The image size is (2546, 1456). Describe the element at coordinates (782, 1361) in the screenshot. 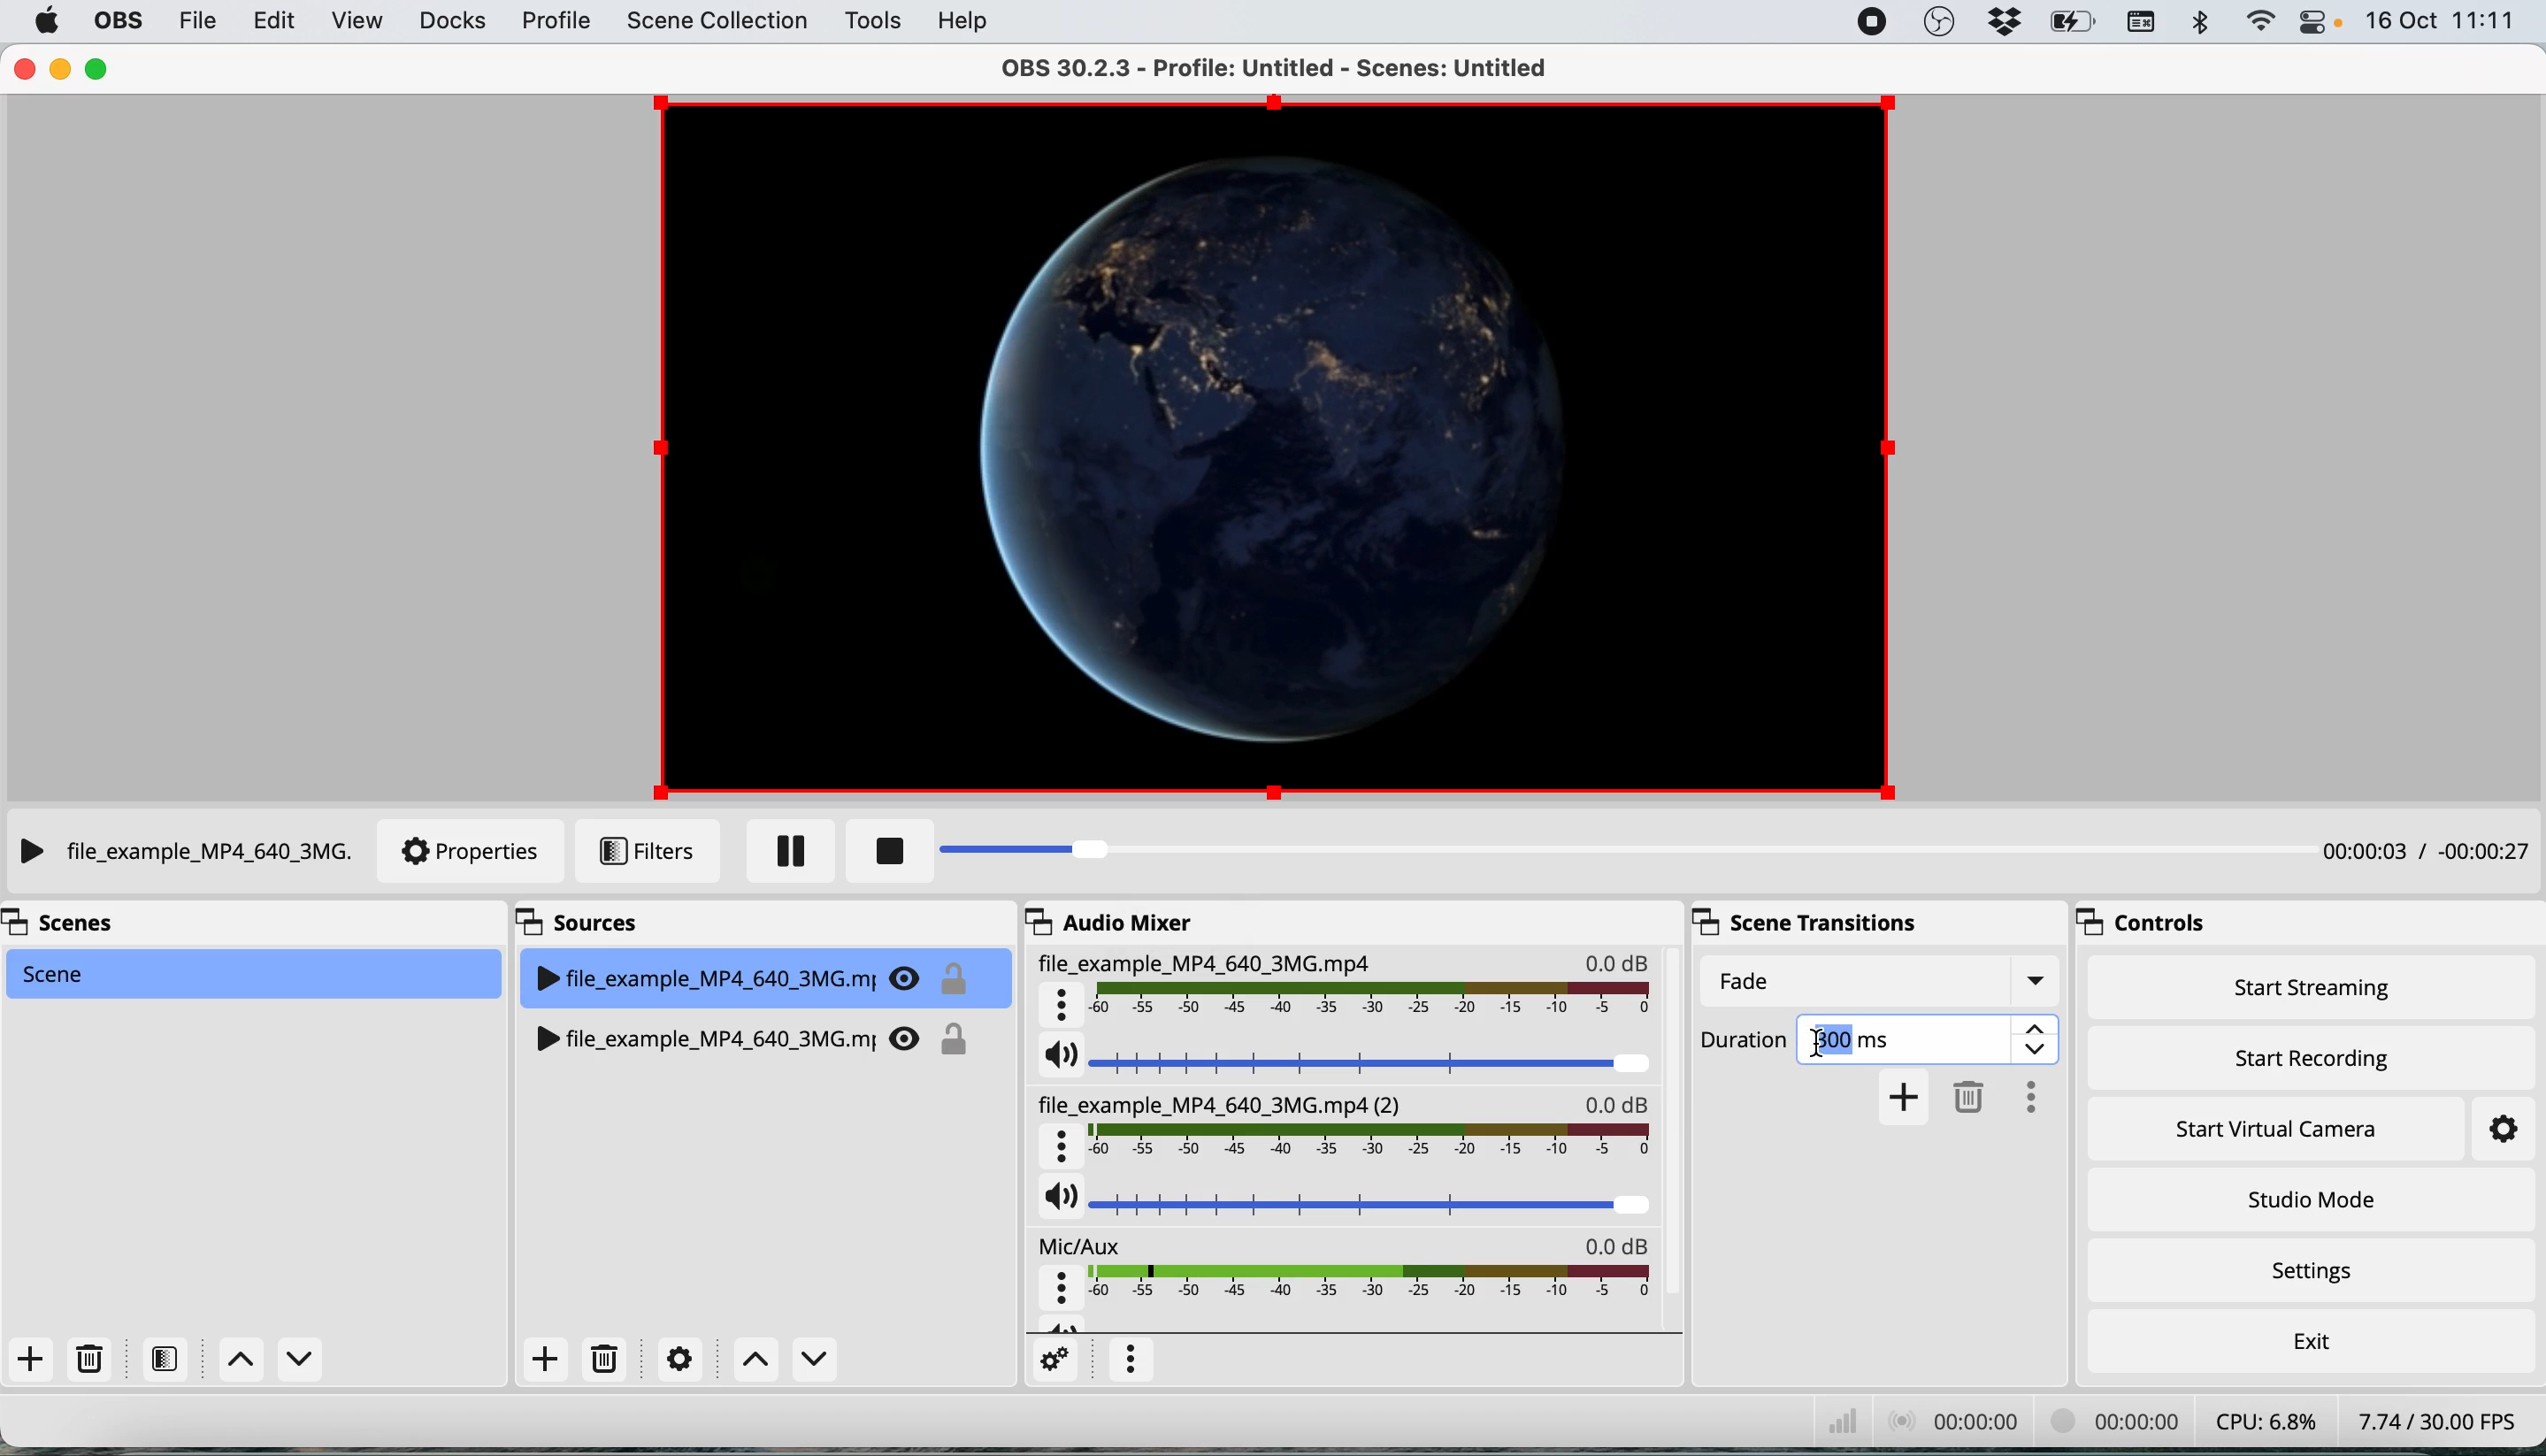

I see `switch between sources` at that location.